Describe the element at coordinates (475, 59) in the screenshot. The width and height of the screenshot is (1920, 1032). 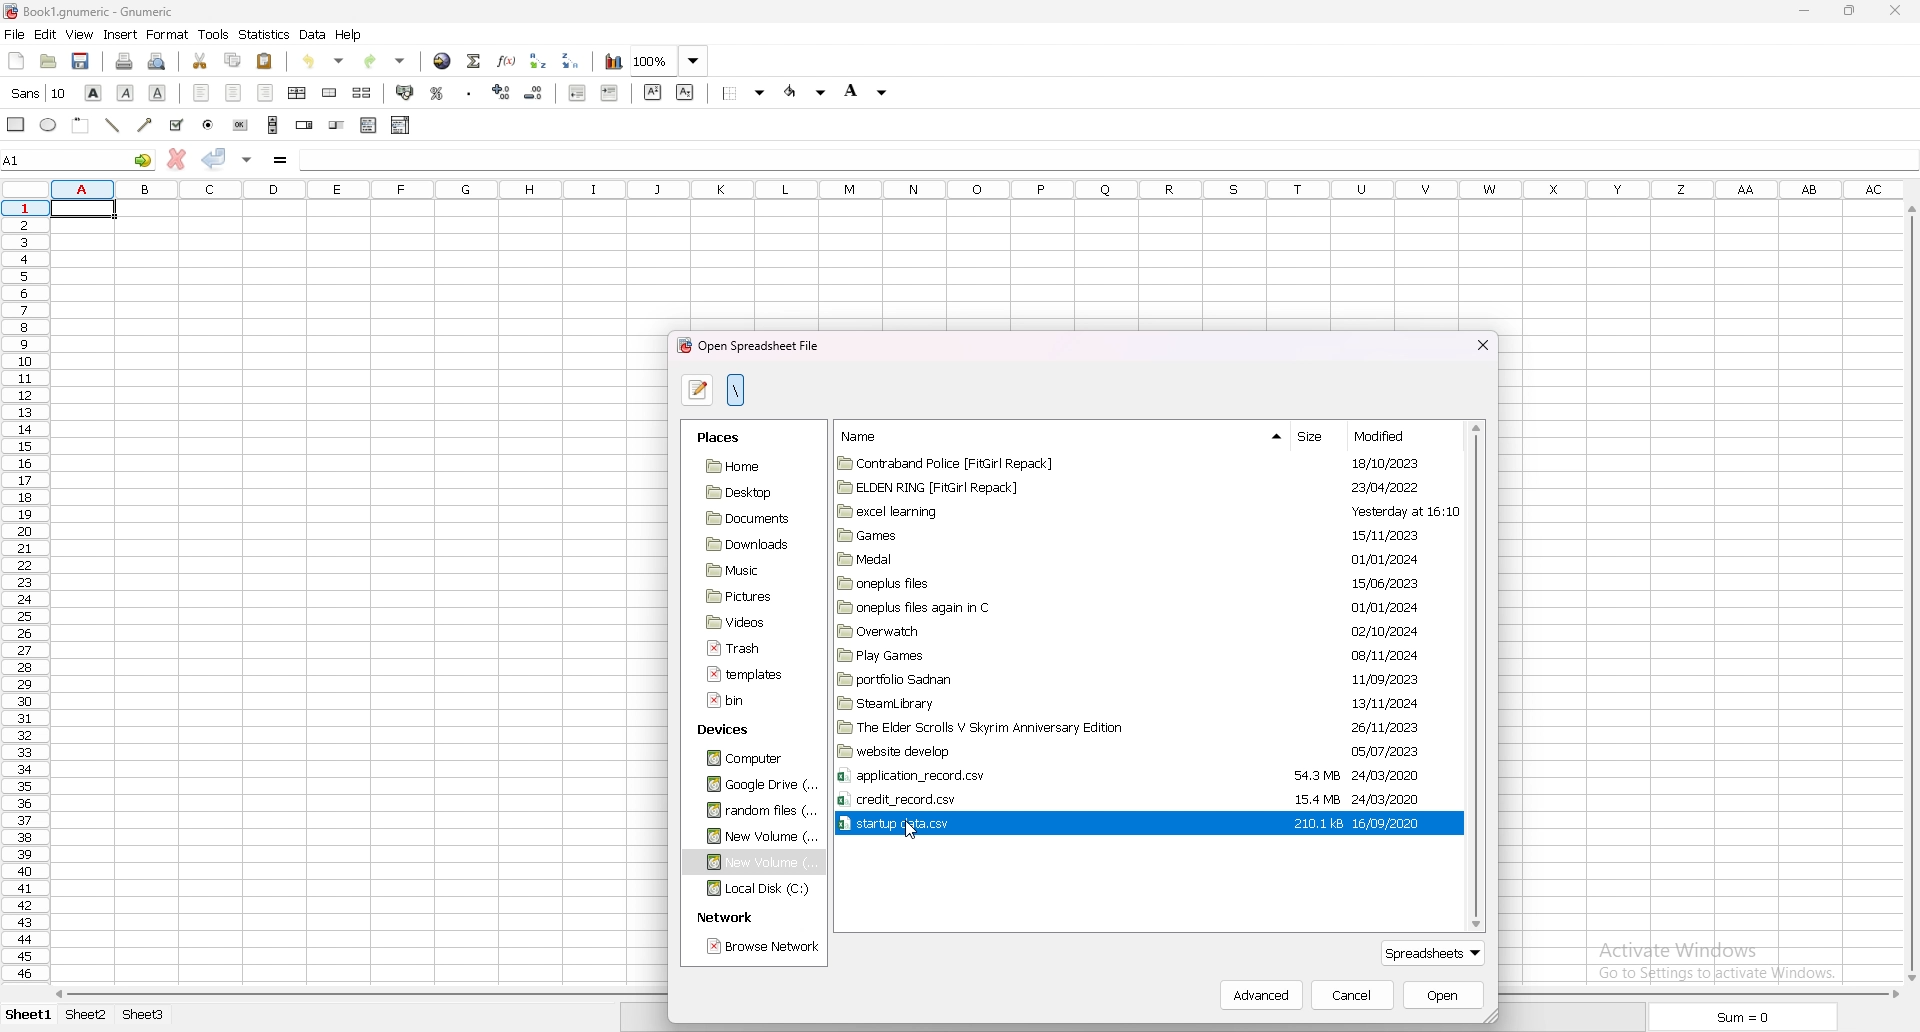
I see `summation` at that location.